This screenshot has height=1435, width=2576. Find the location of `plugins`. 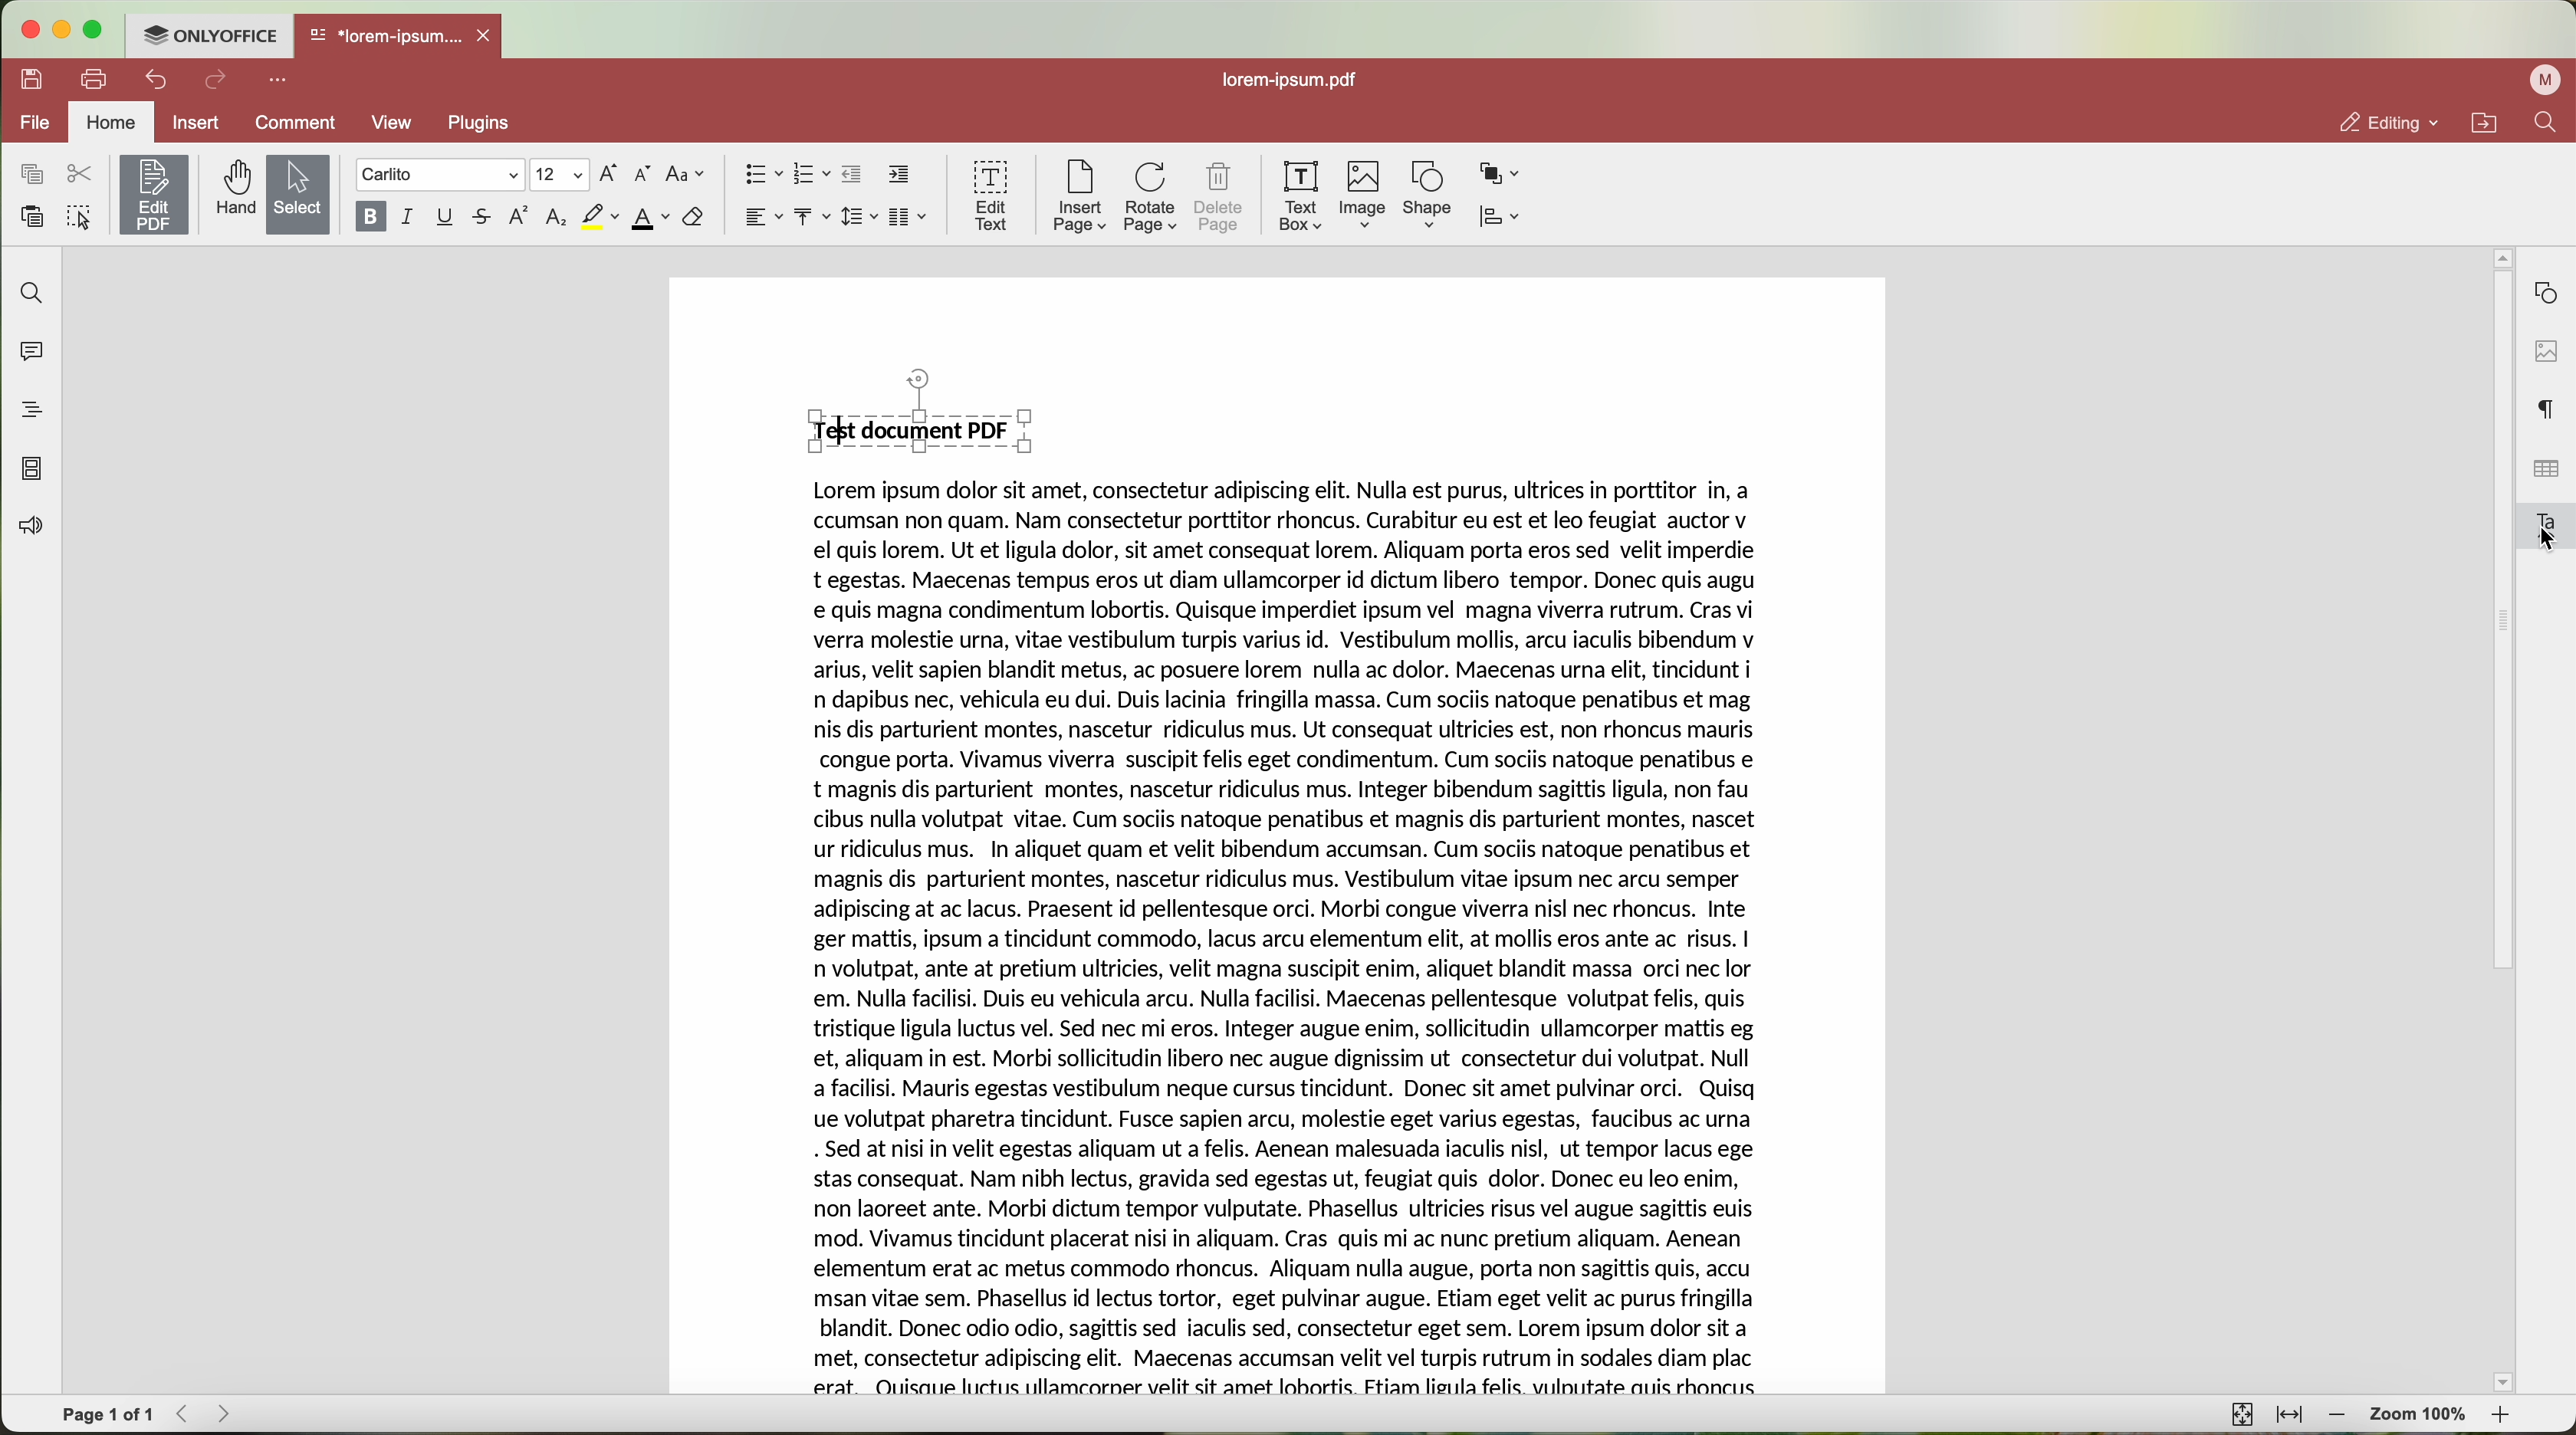

plugins is located at coordinates (482, 125).